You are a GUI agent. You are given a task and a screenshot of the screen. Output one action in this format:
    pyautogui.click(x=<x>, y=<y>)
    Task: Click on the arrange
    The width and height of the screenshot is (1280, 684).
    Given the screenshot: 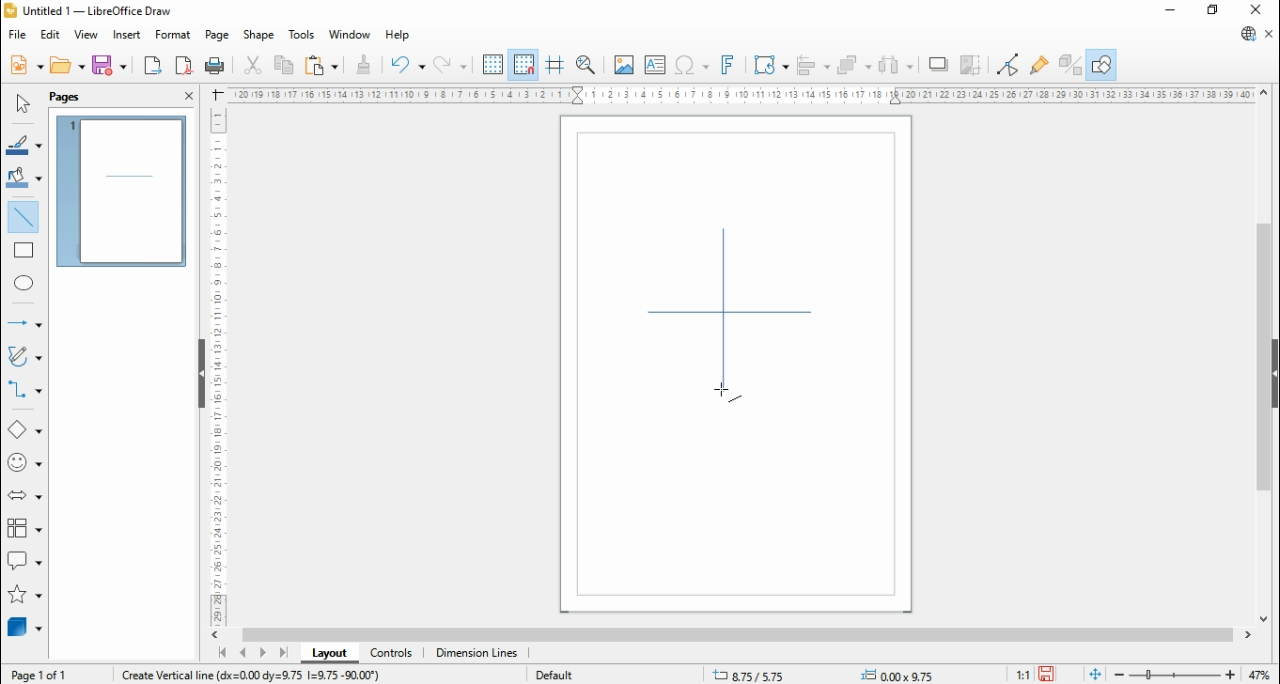 What is the action you would take?
    pyautogui.click(x=856, y=63)
    